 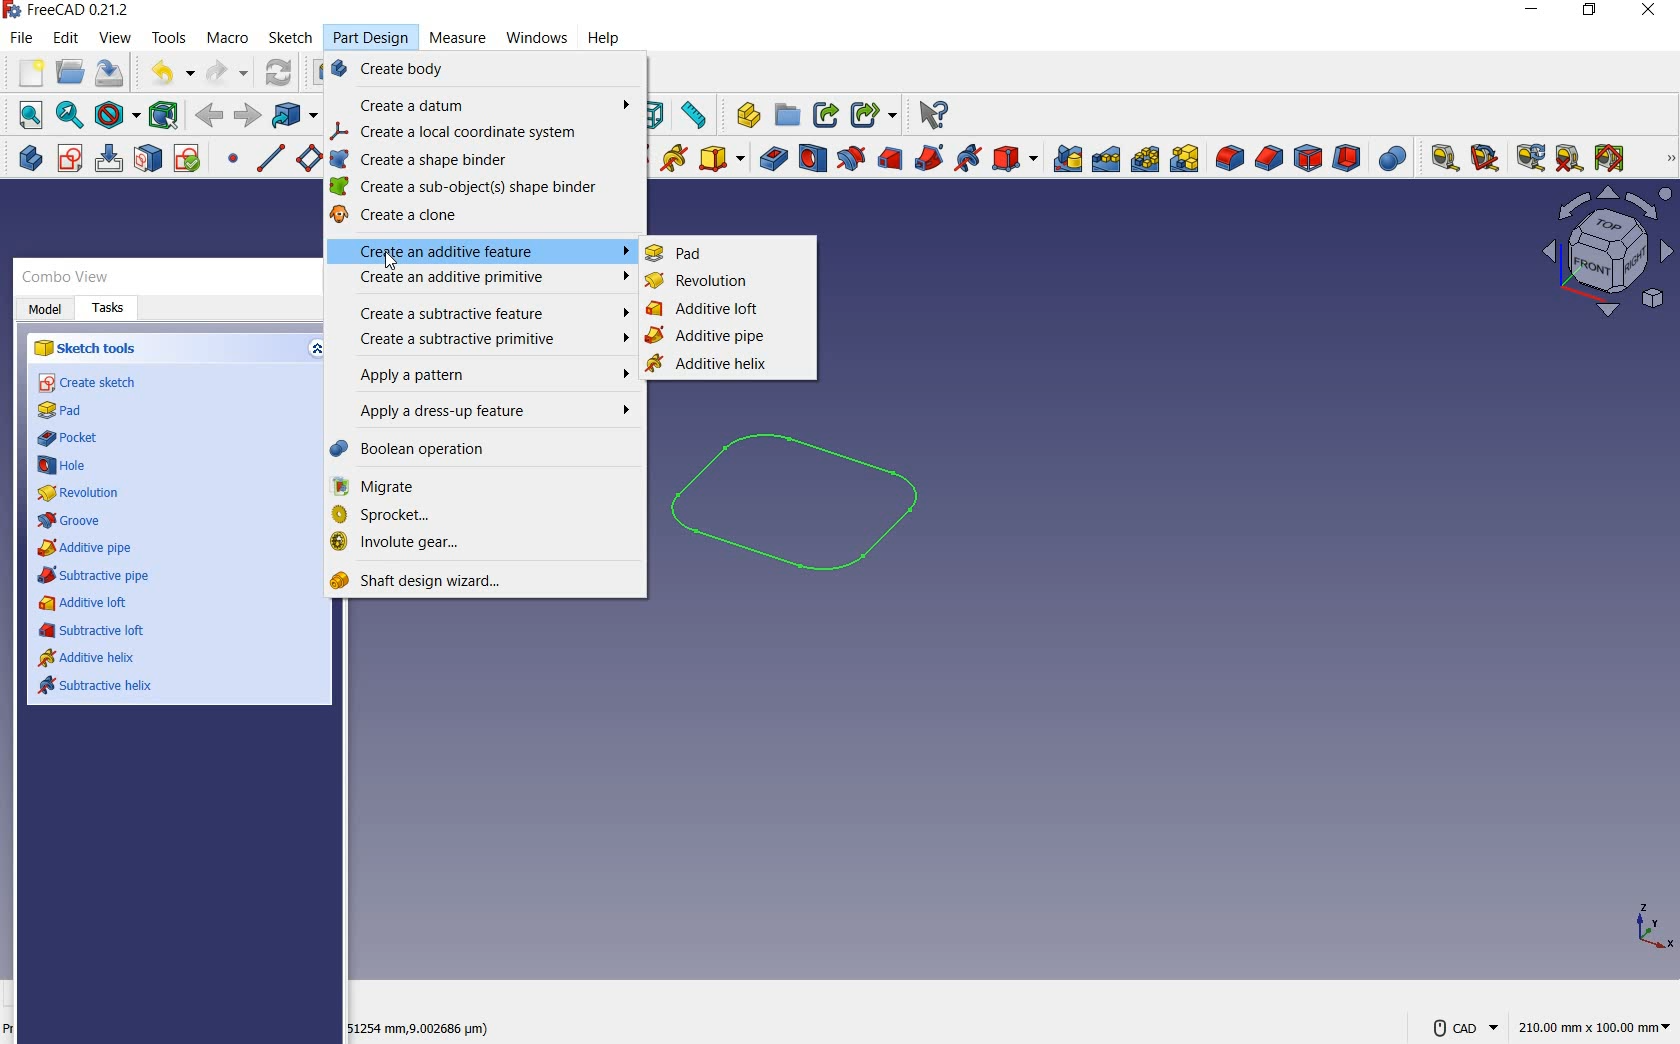 I want to click on Measure, so click(x=456, y=35).